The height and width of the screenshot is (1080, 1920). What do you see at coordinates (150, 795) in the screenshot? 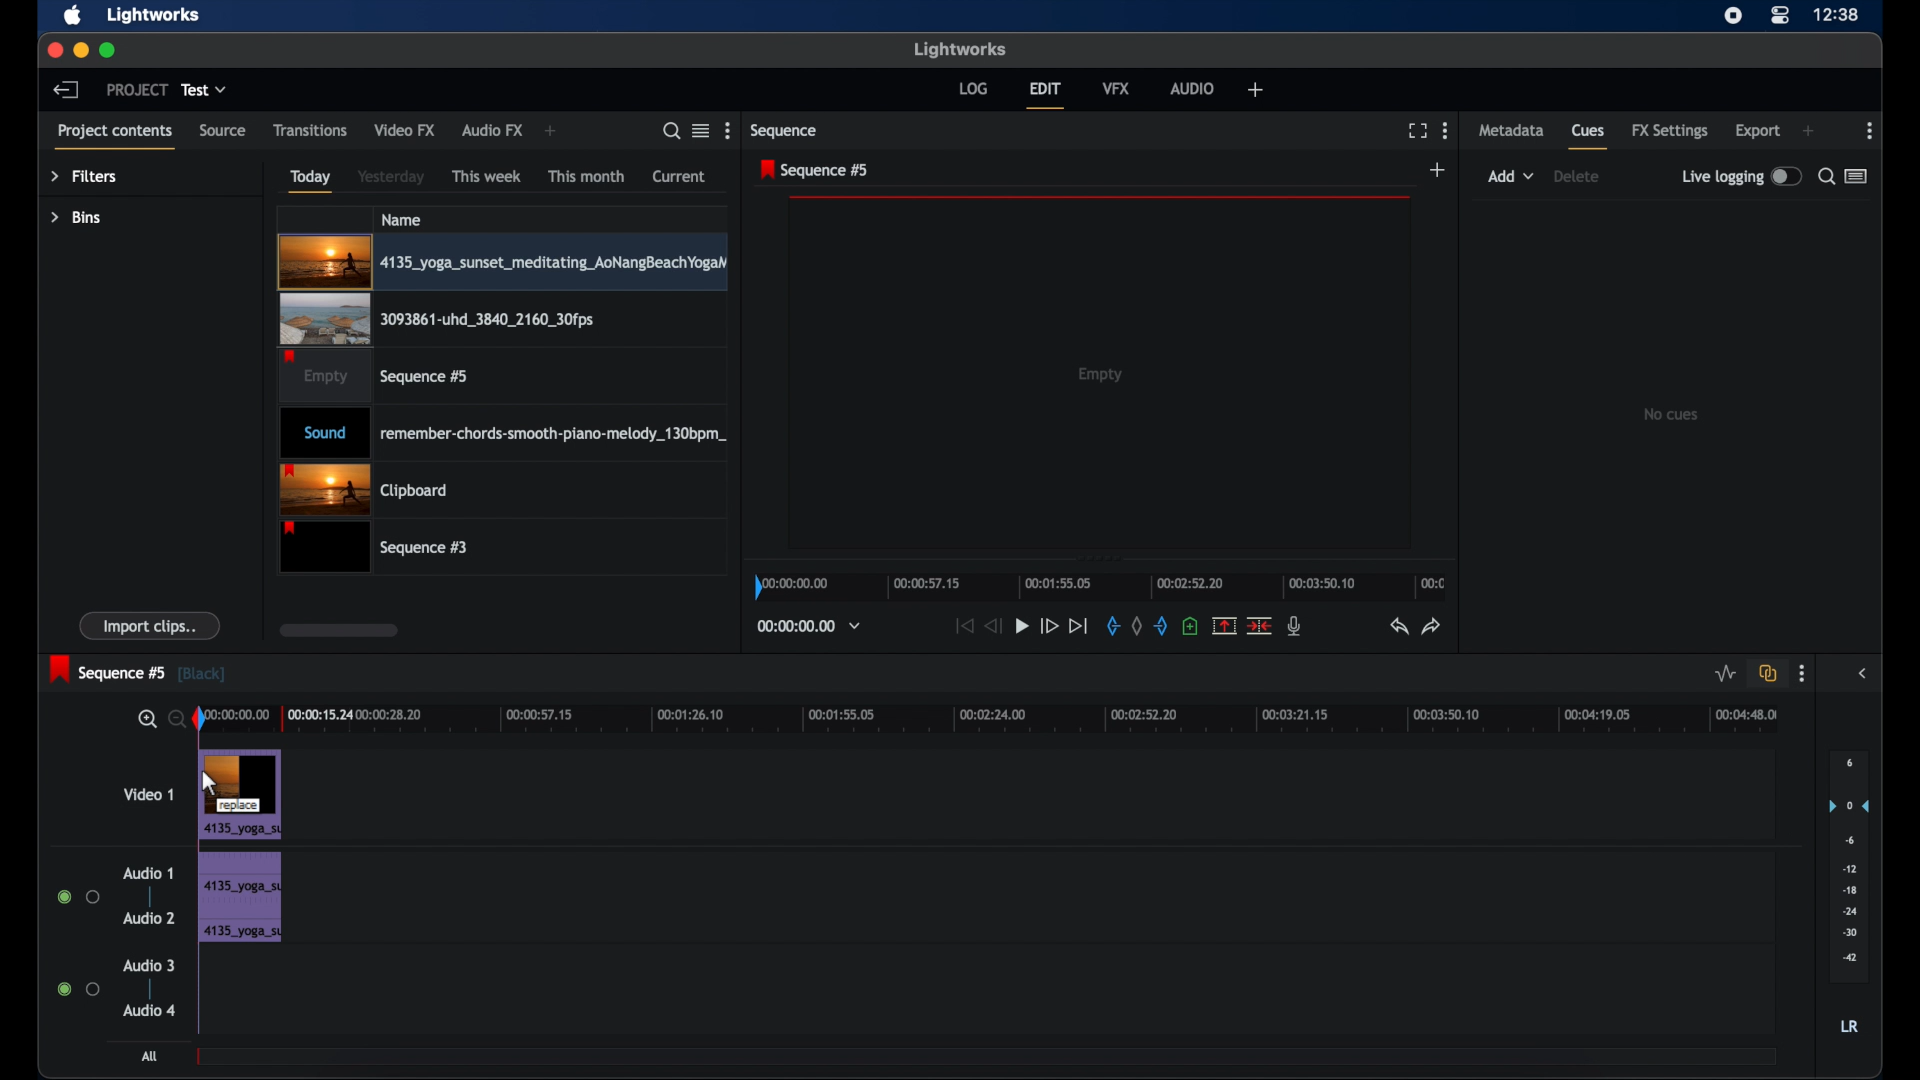
I see `video 1` at bounding box center [150, 795].